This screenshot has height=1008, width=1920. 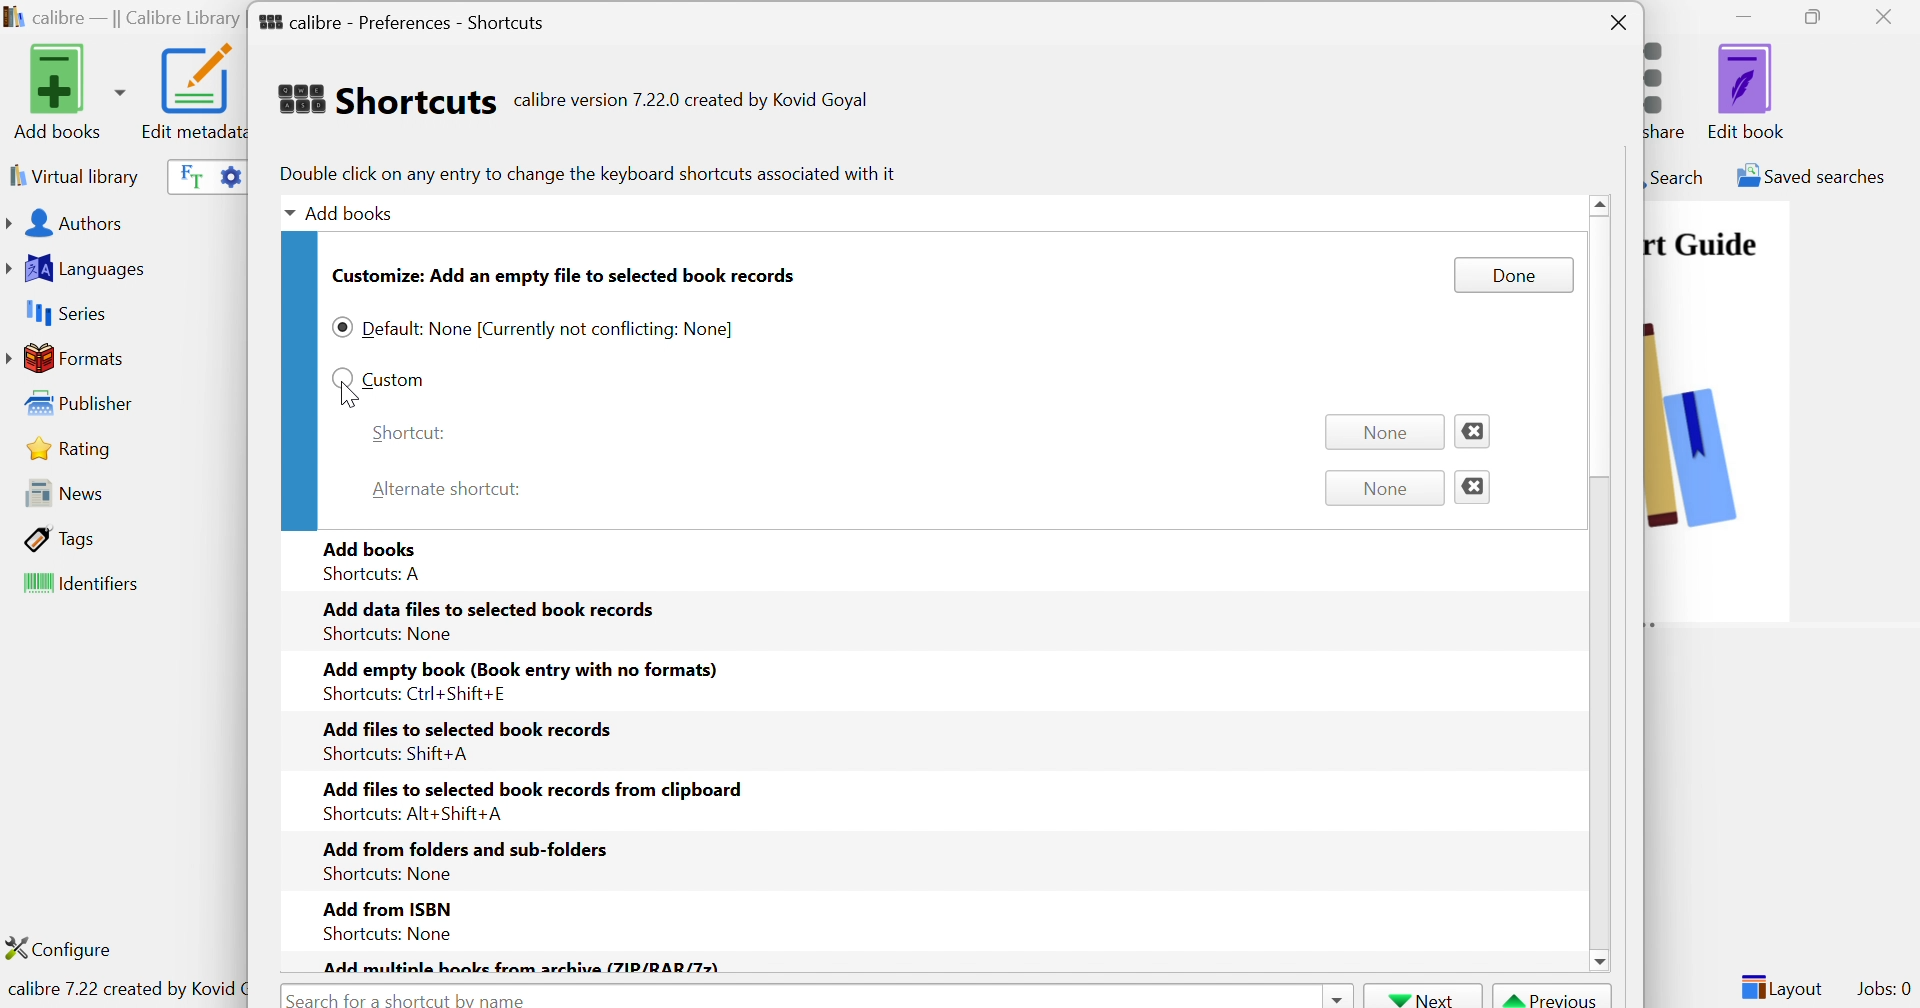 I want to click on Done, so click(x=1513, y=275).